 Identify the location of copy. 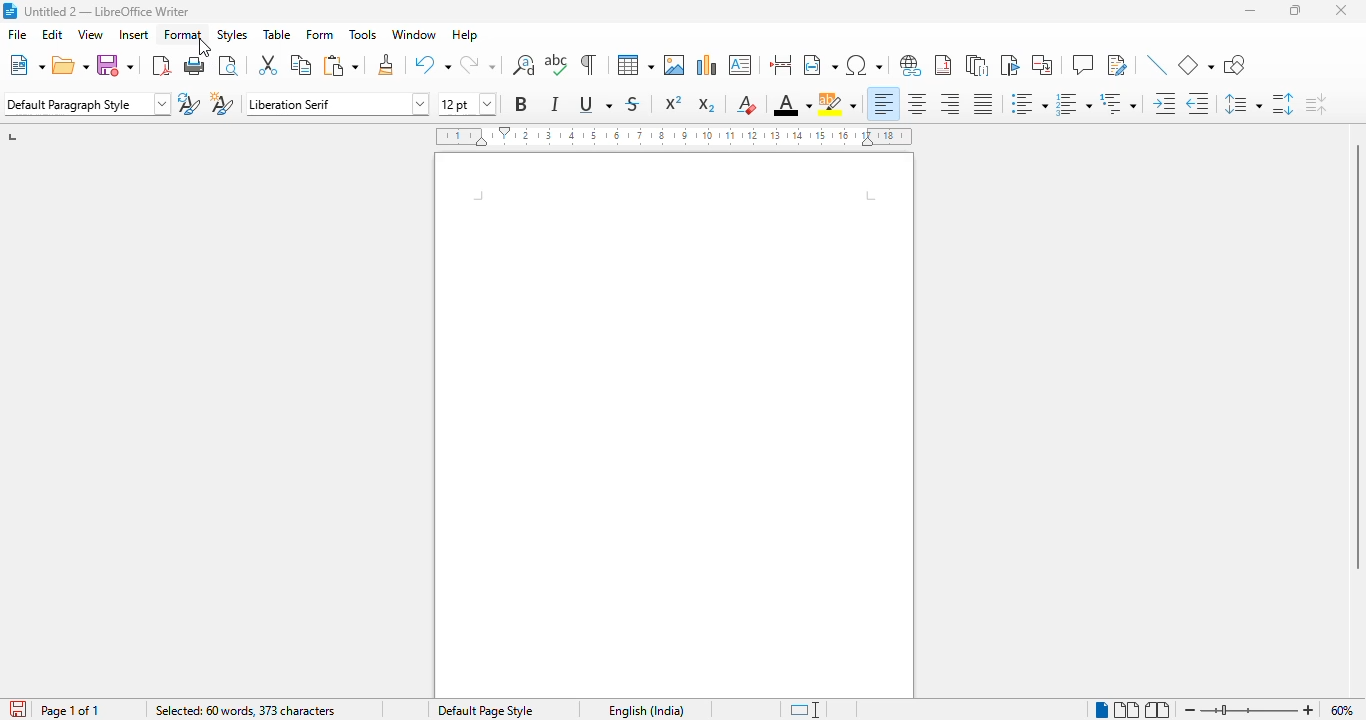
(301, 64).